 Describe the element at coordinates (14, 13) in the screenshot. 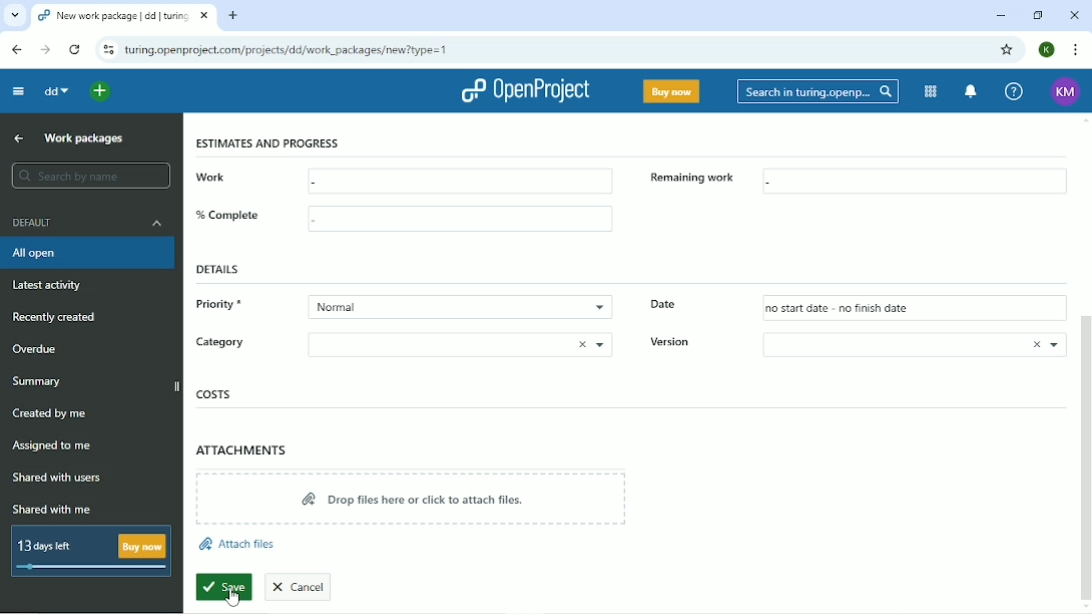

I see `list of tabs` at that location.